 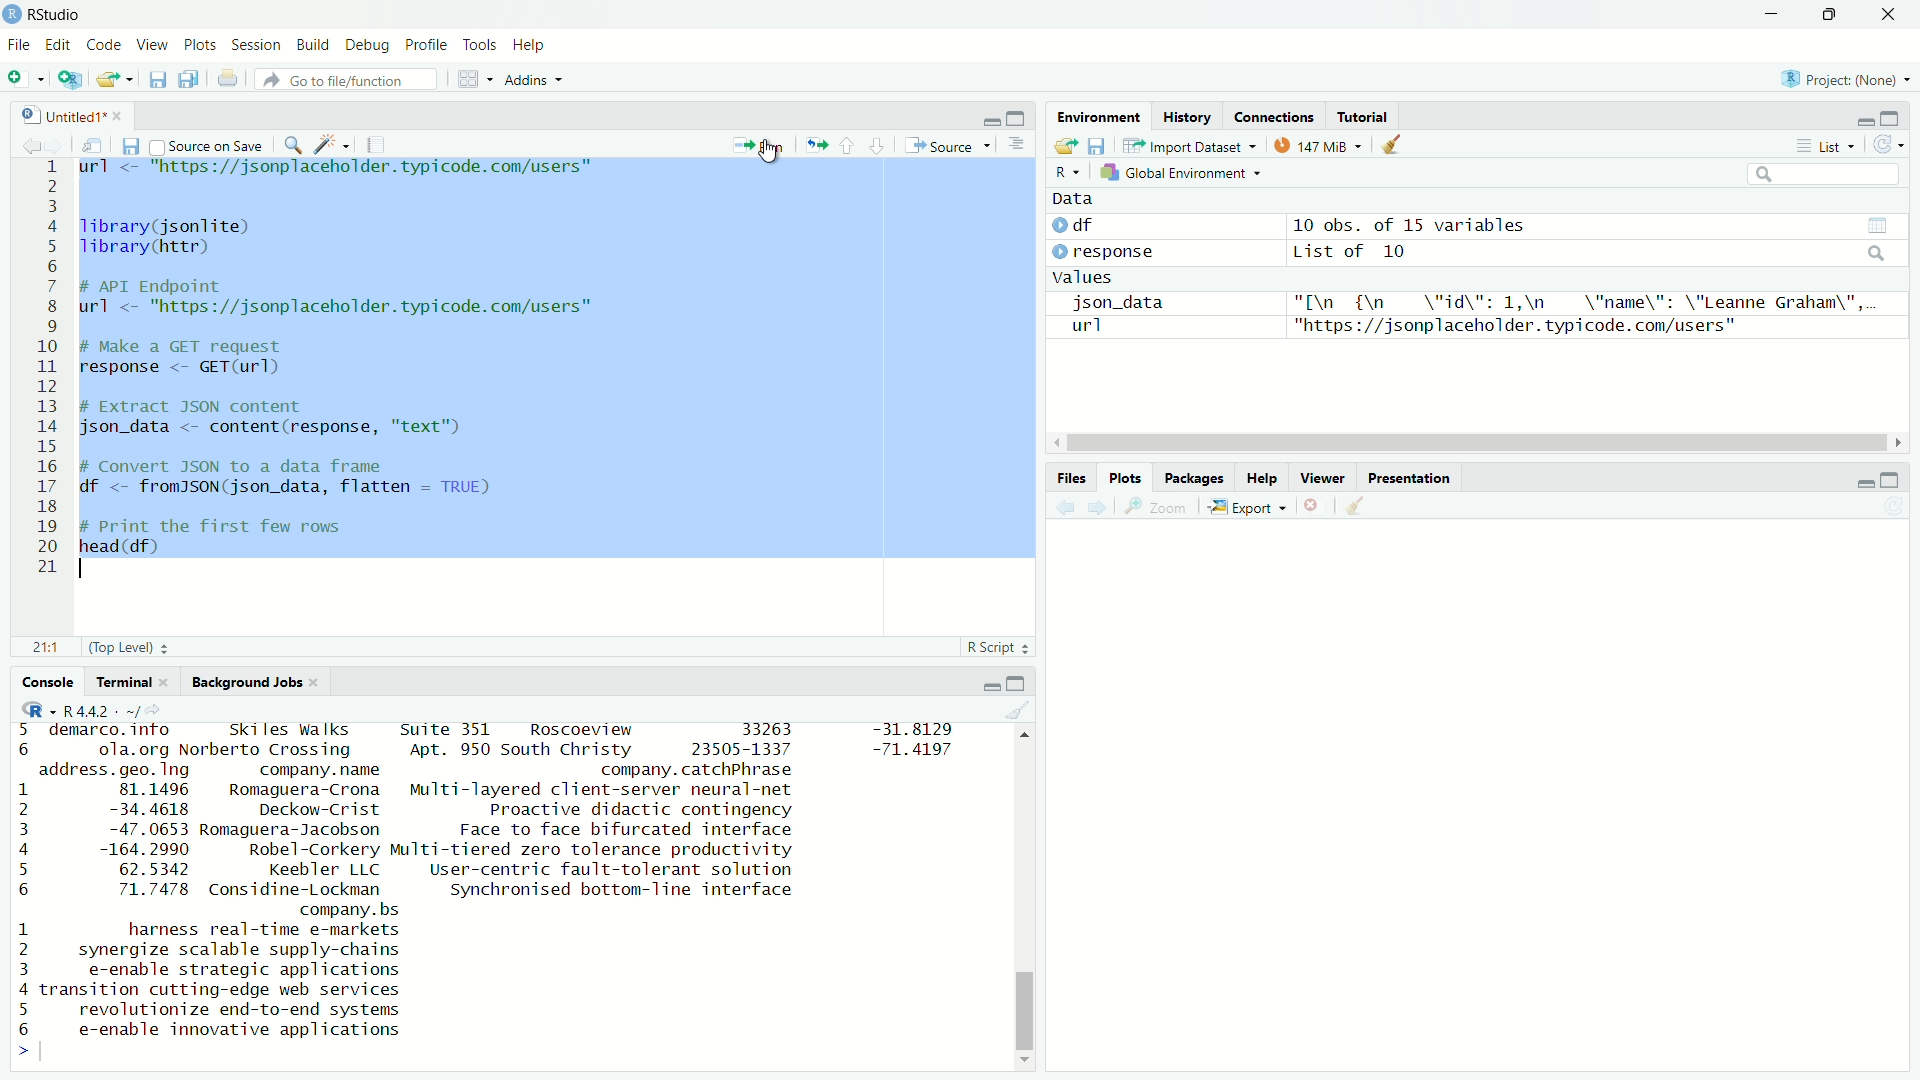 What do you see at coordinates (1180, 176) in the screenshot?
I see `Global Environment ` at bounding box center [1180, 176].